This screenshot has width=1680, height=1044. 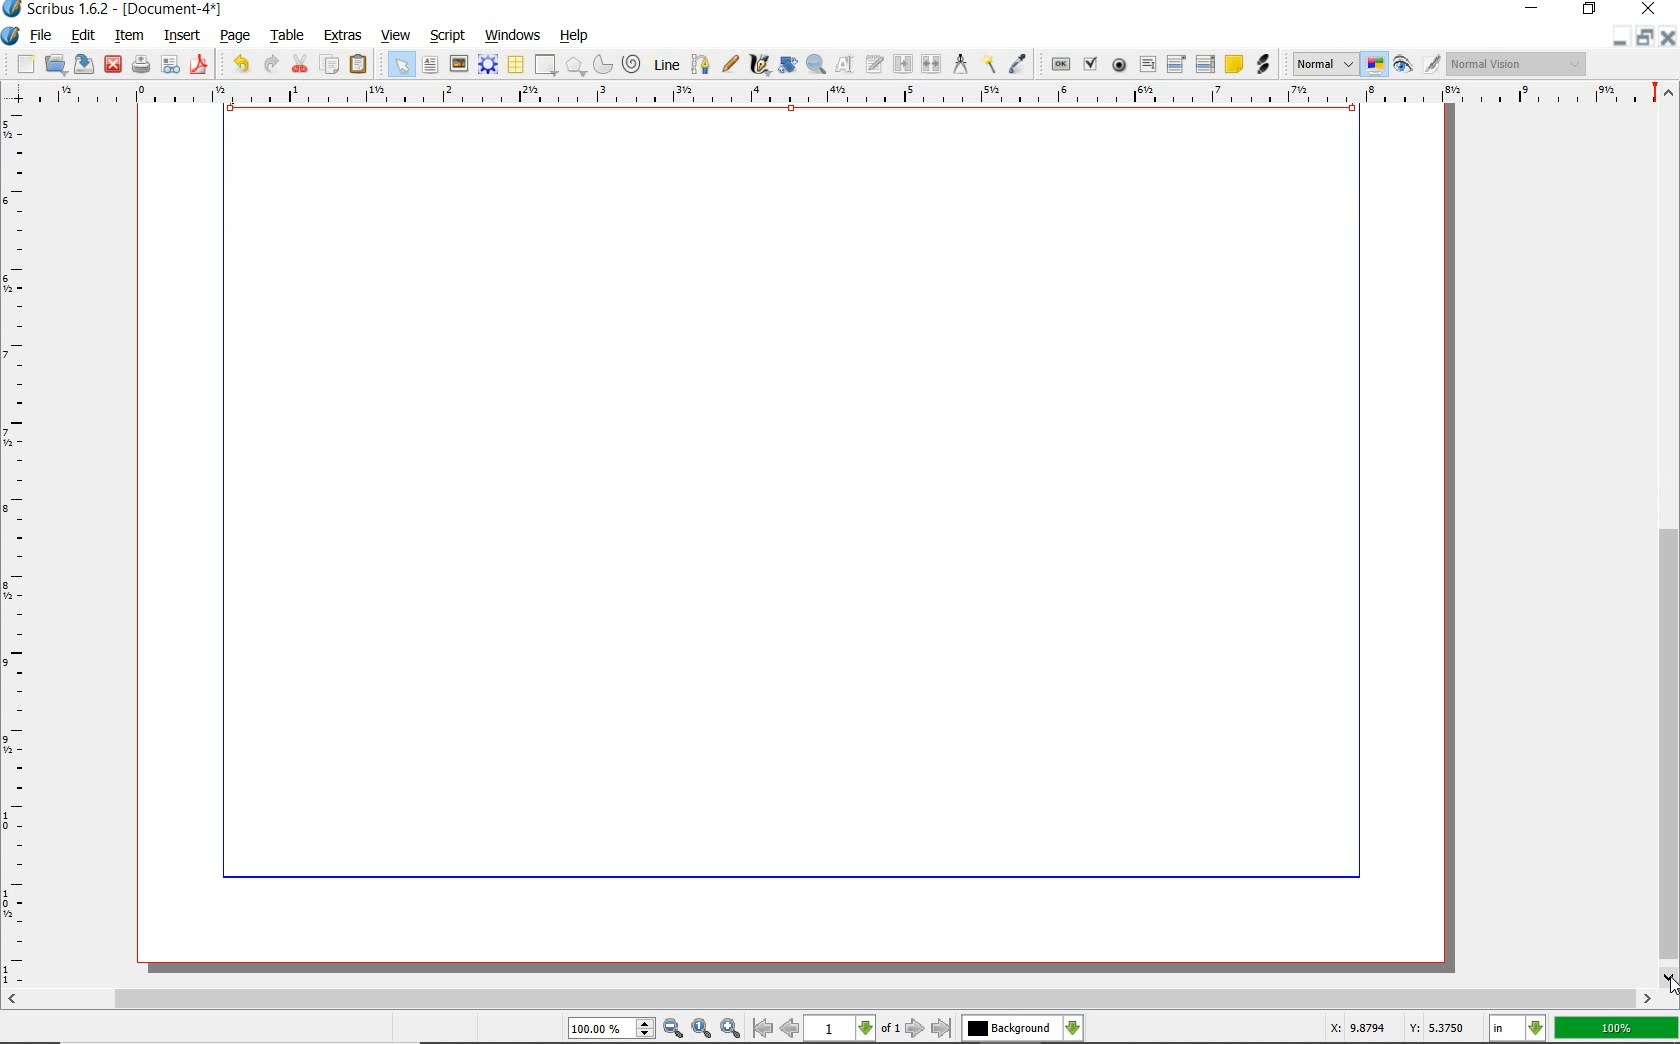 What do you see at coordinates (1175, 63) in the screenshot?
I see `pdf combo box` at bounding box center [1175, 63].